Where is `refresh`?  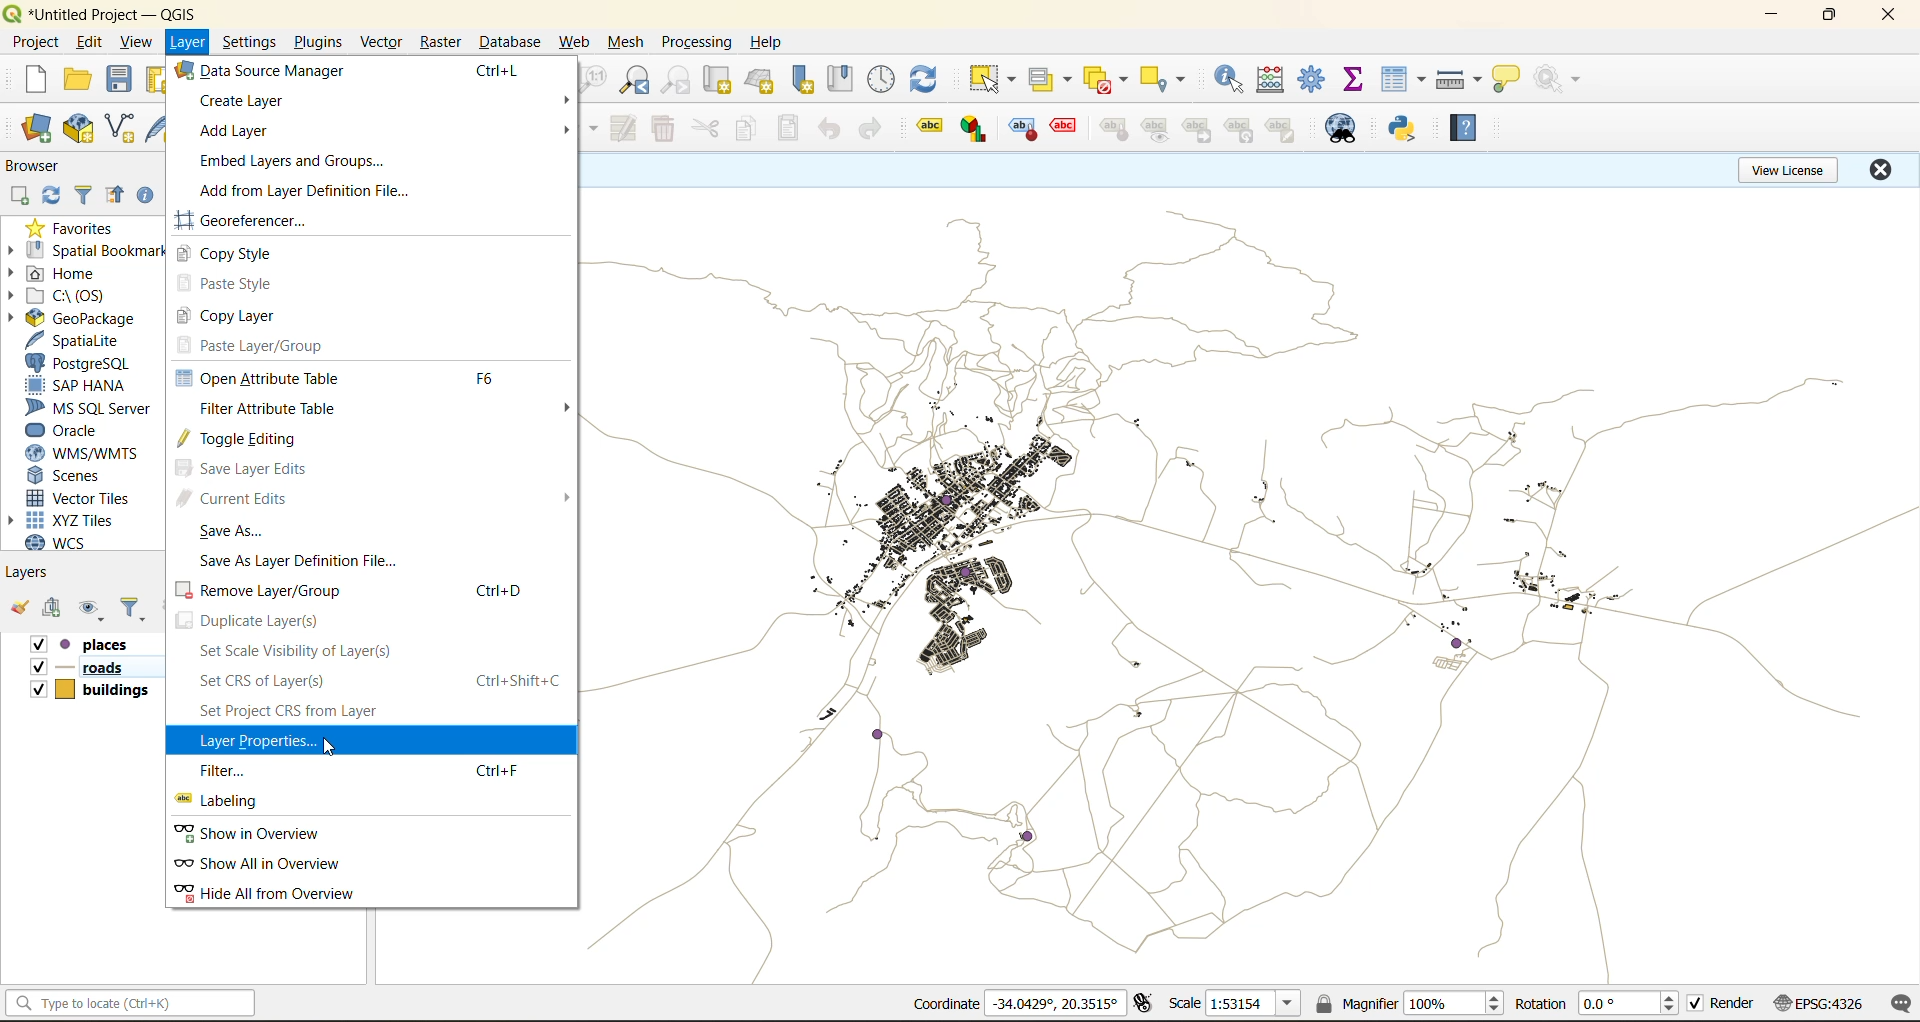
refresh is located at coordinates (54, 196).